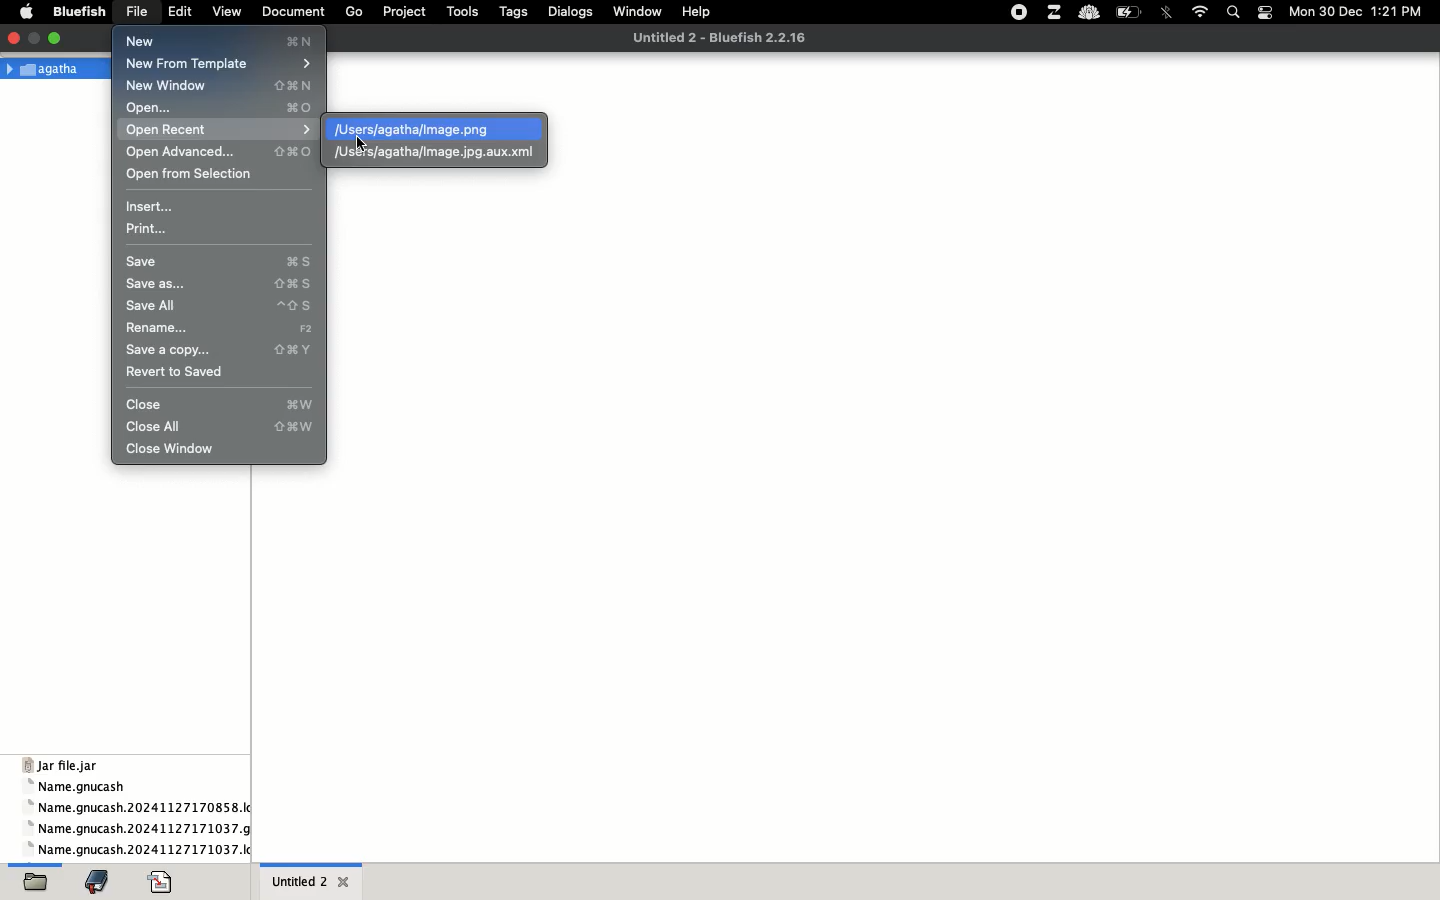 The width and height of the screenshot is (1440, 900). What do you see at coordinates (175, 370) in the screenshot?
I see `revert to saved` at bounding box center [175, 370].